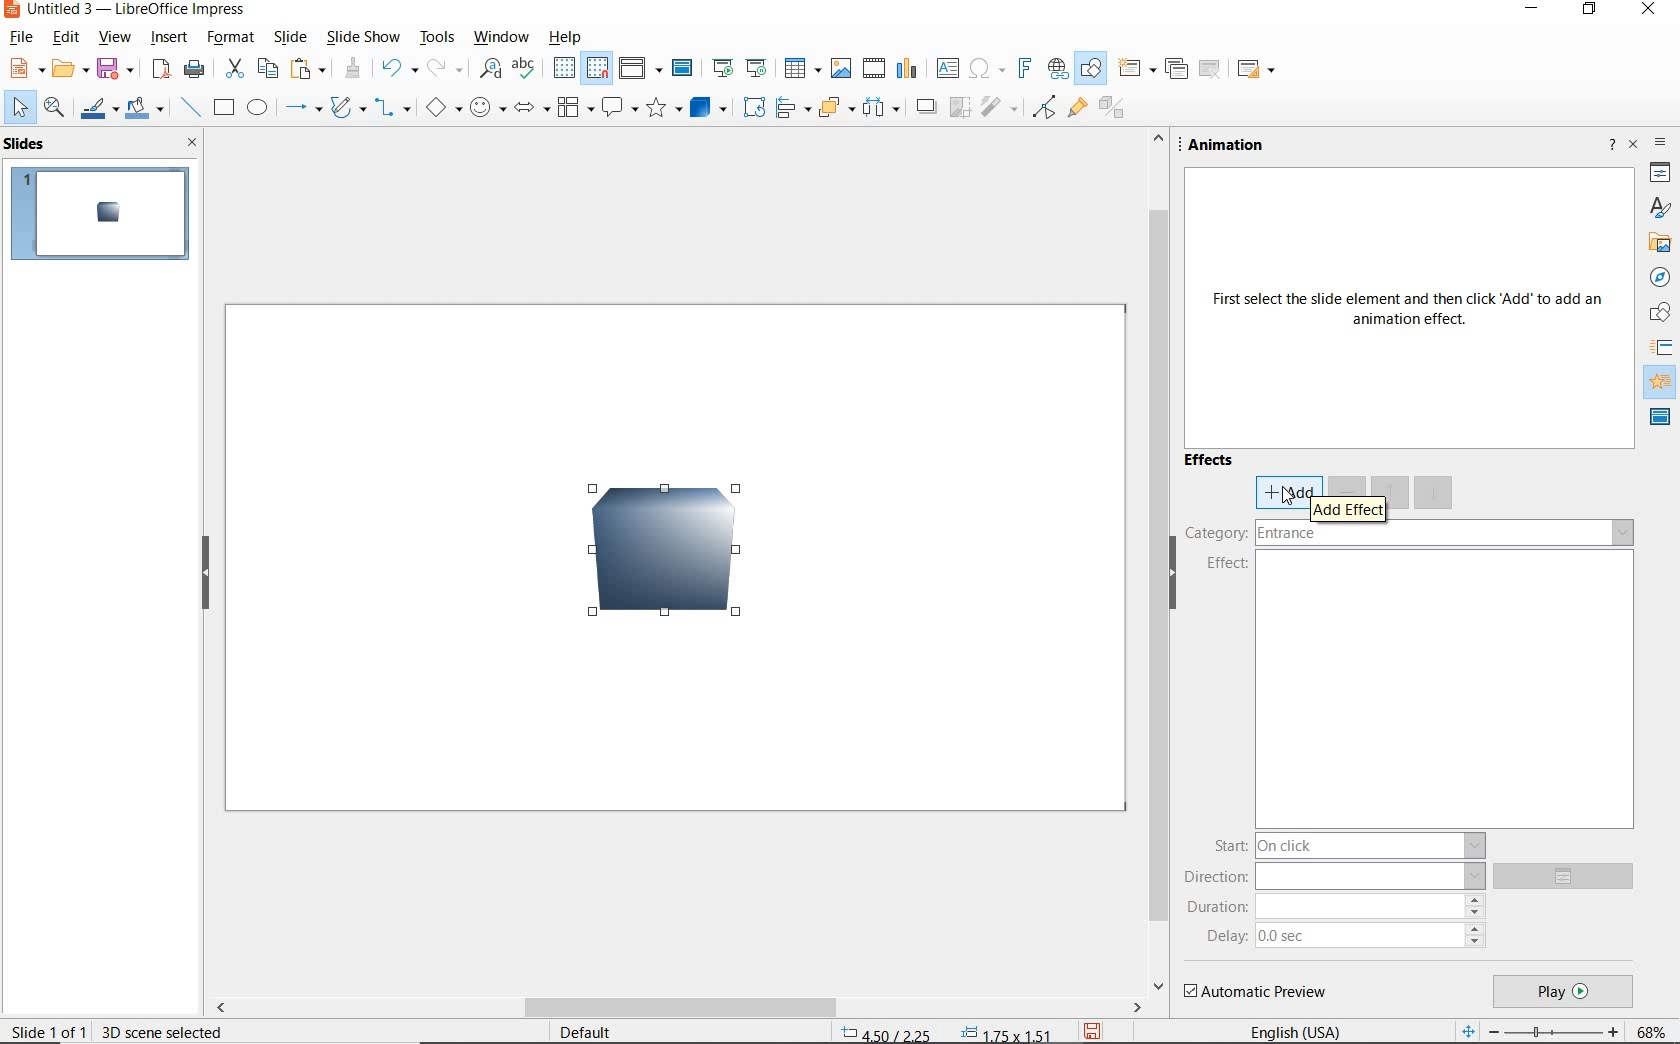 The width and height of the screenshot is (1680, 1044). I want to click on info on animation, so click(1411, 311).